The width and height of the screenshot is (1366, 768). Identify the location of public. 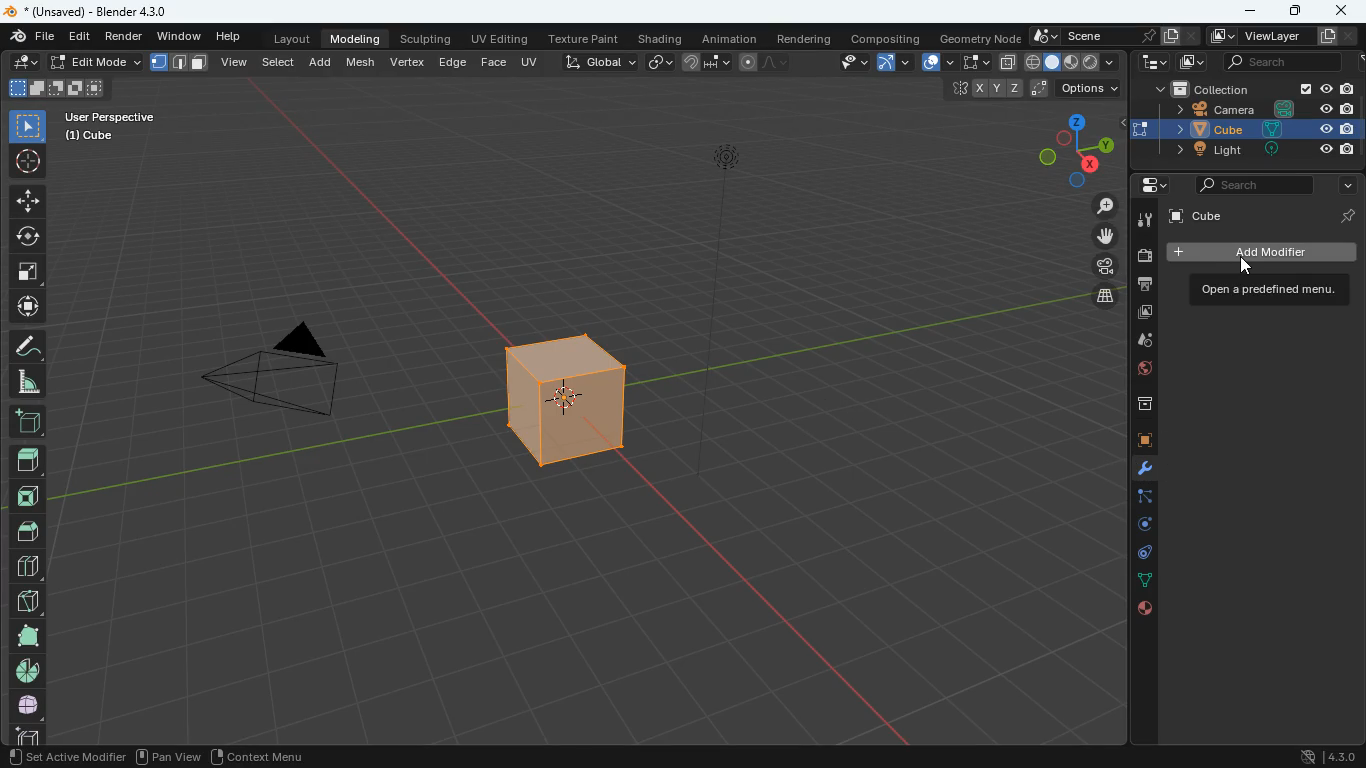
(1145, 609).